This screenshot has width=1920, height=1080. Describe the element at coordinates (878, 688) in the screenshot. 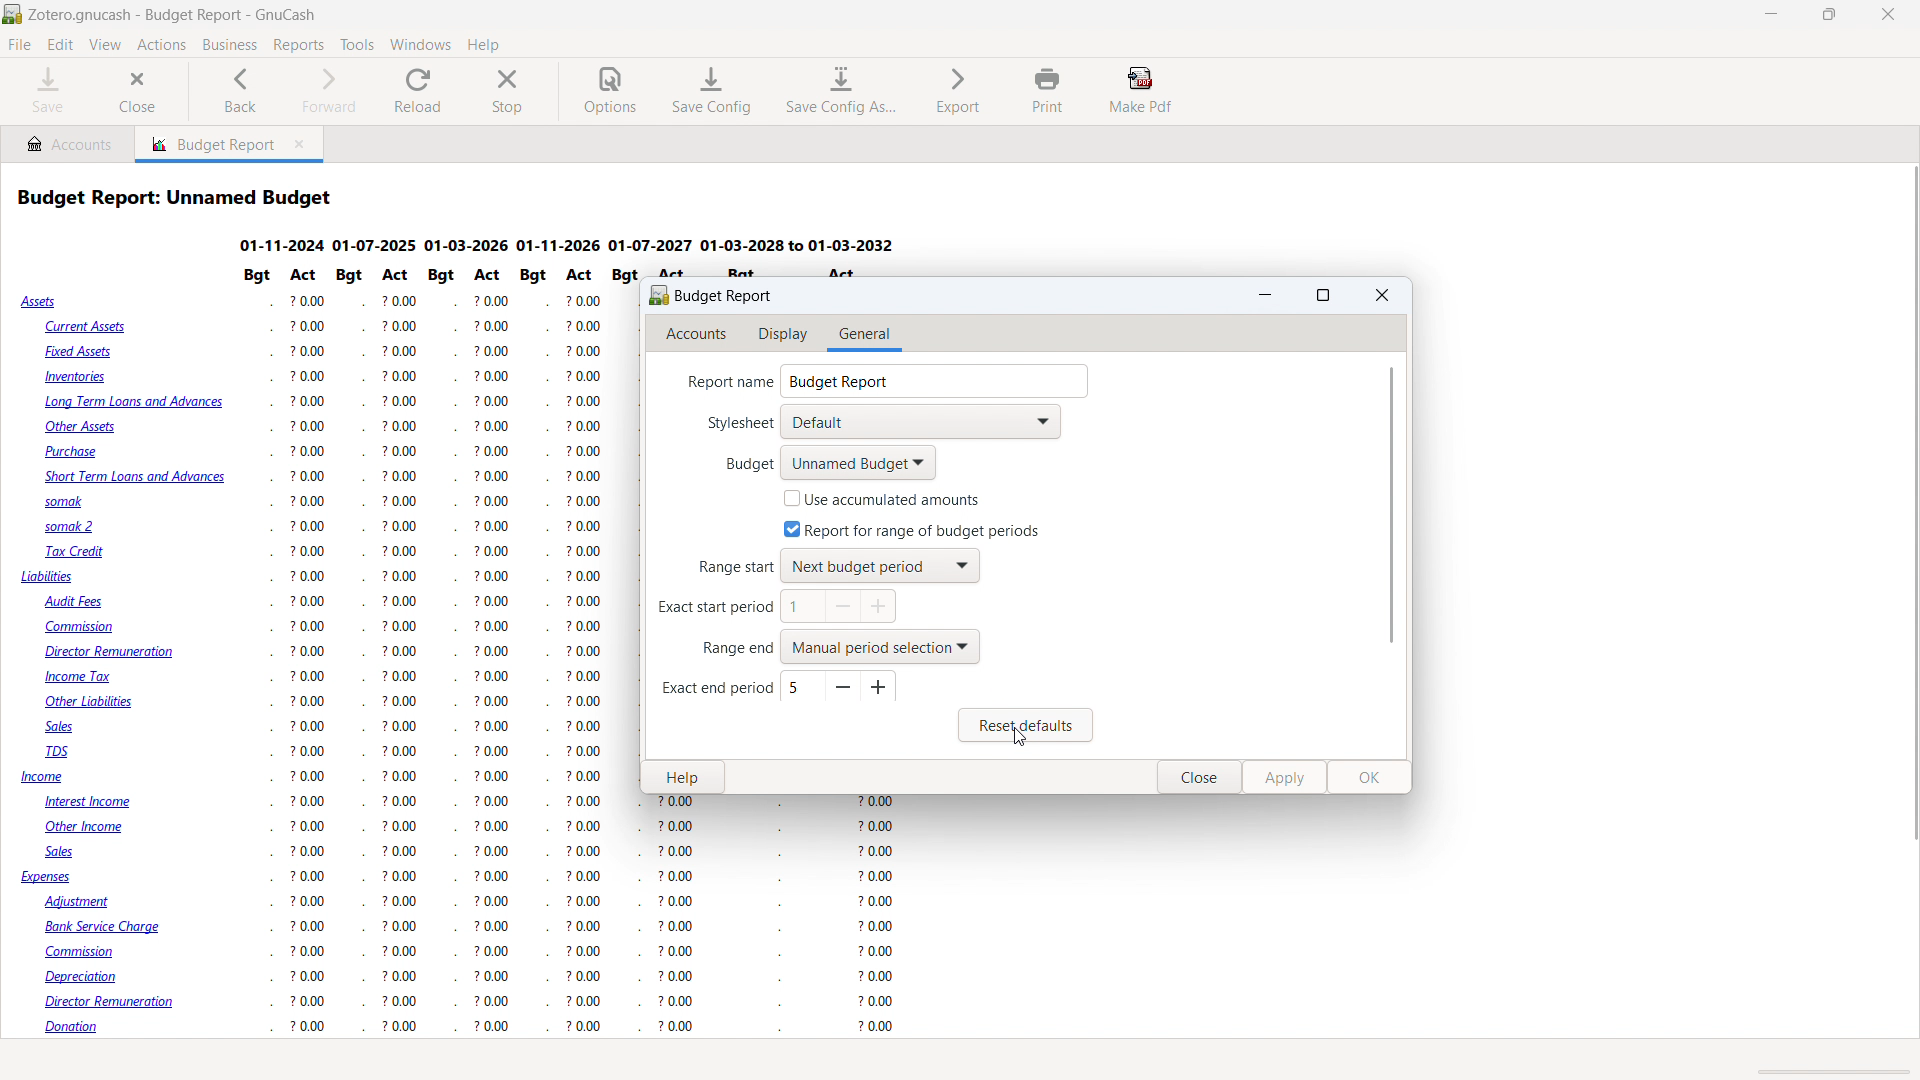

I see `increase exact end period` at that location.